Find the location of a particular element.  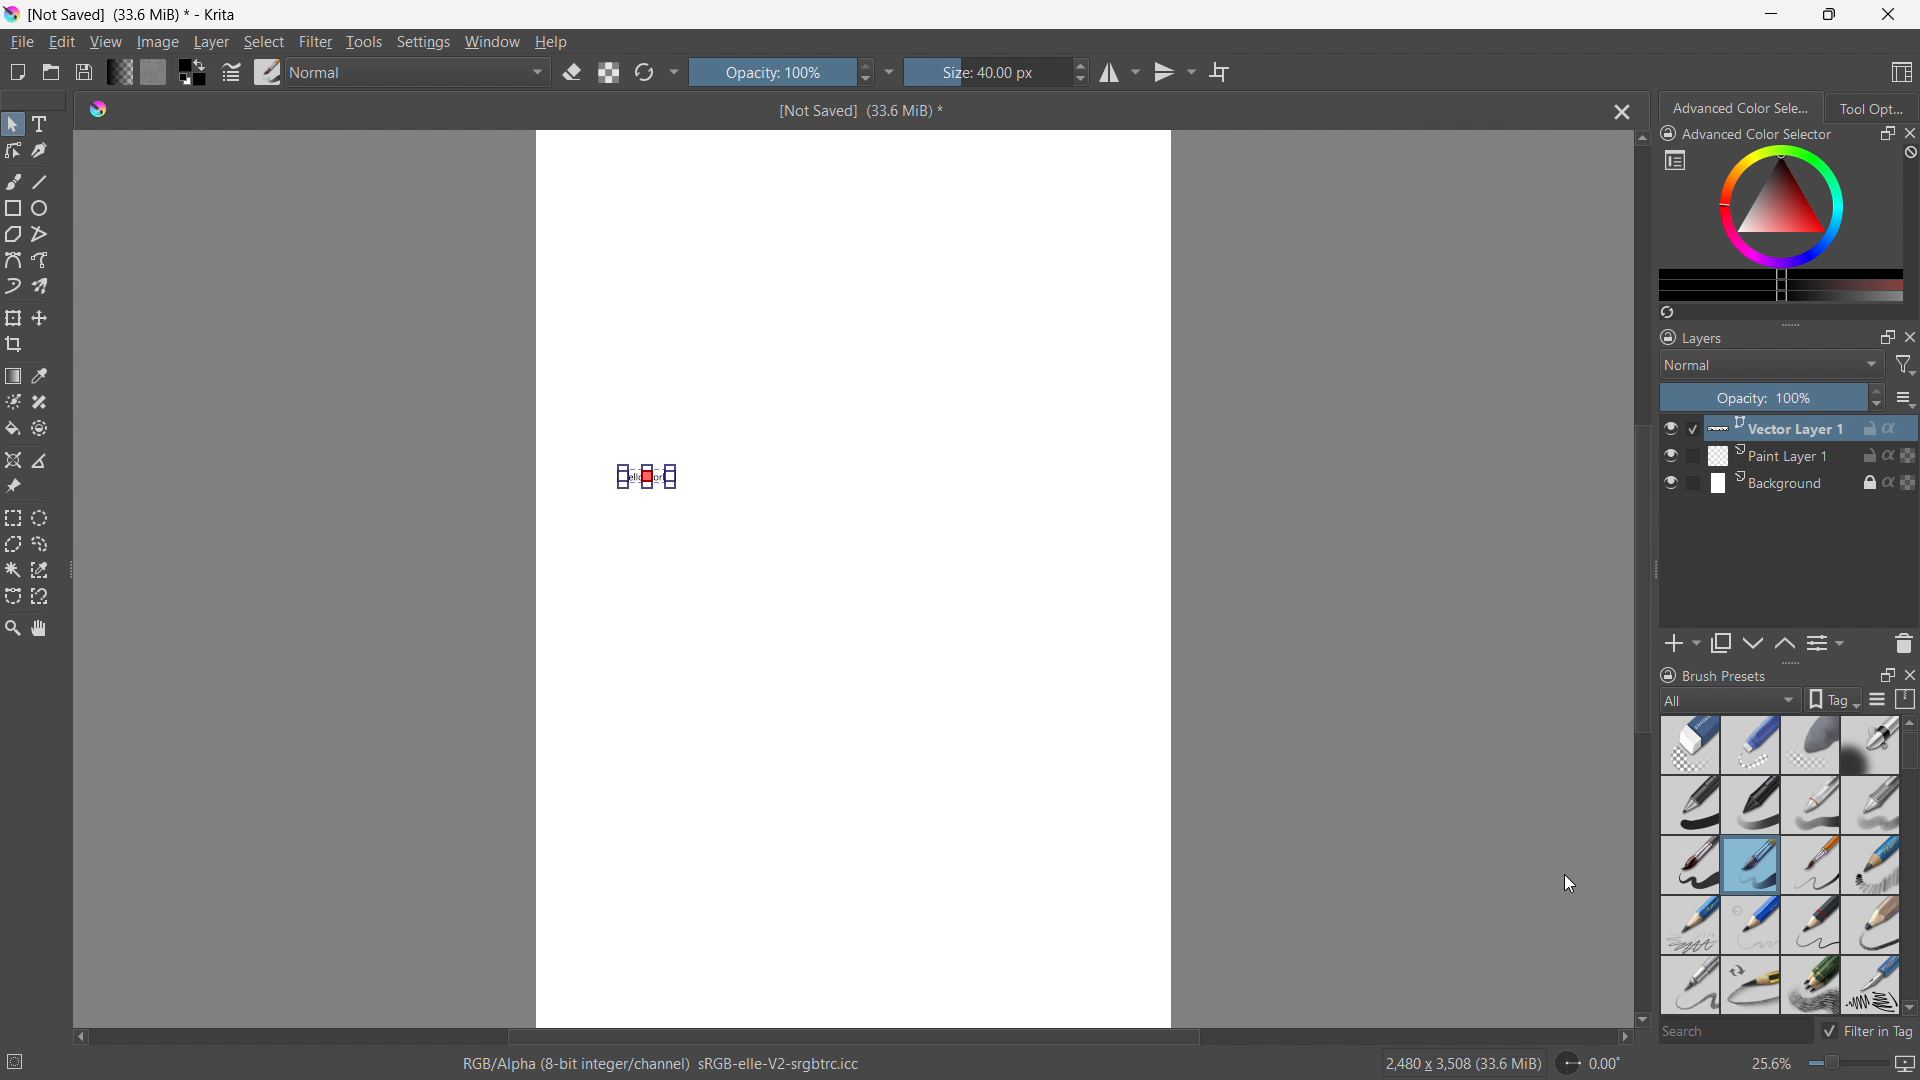

Blur is located at coordinates (1691, 744).